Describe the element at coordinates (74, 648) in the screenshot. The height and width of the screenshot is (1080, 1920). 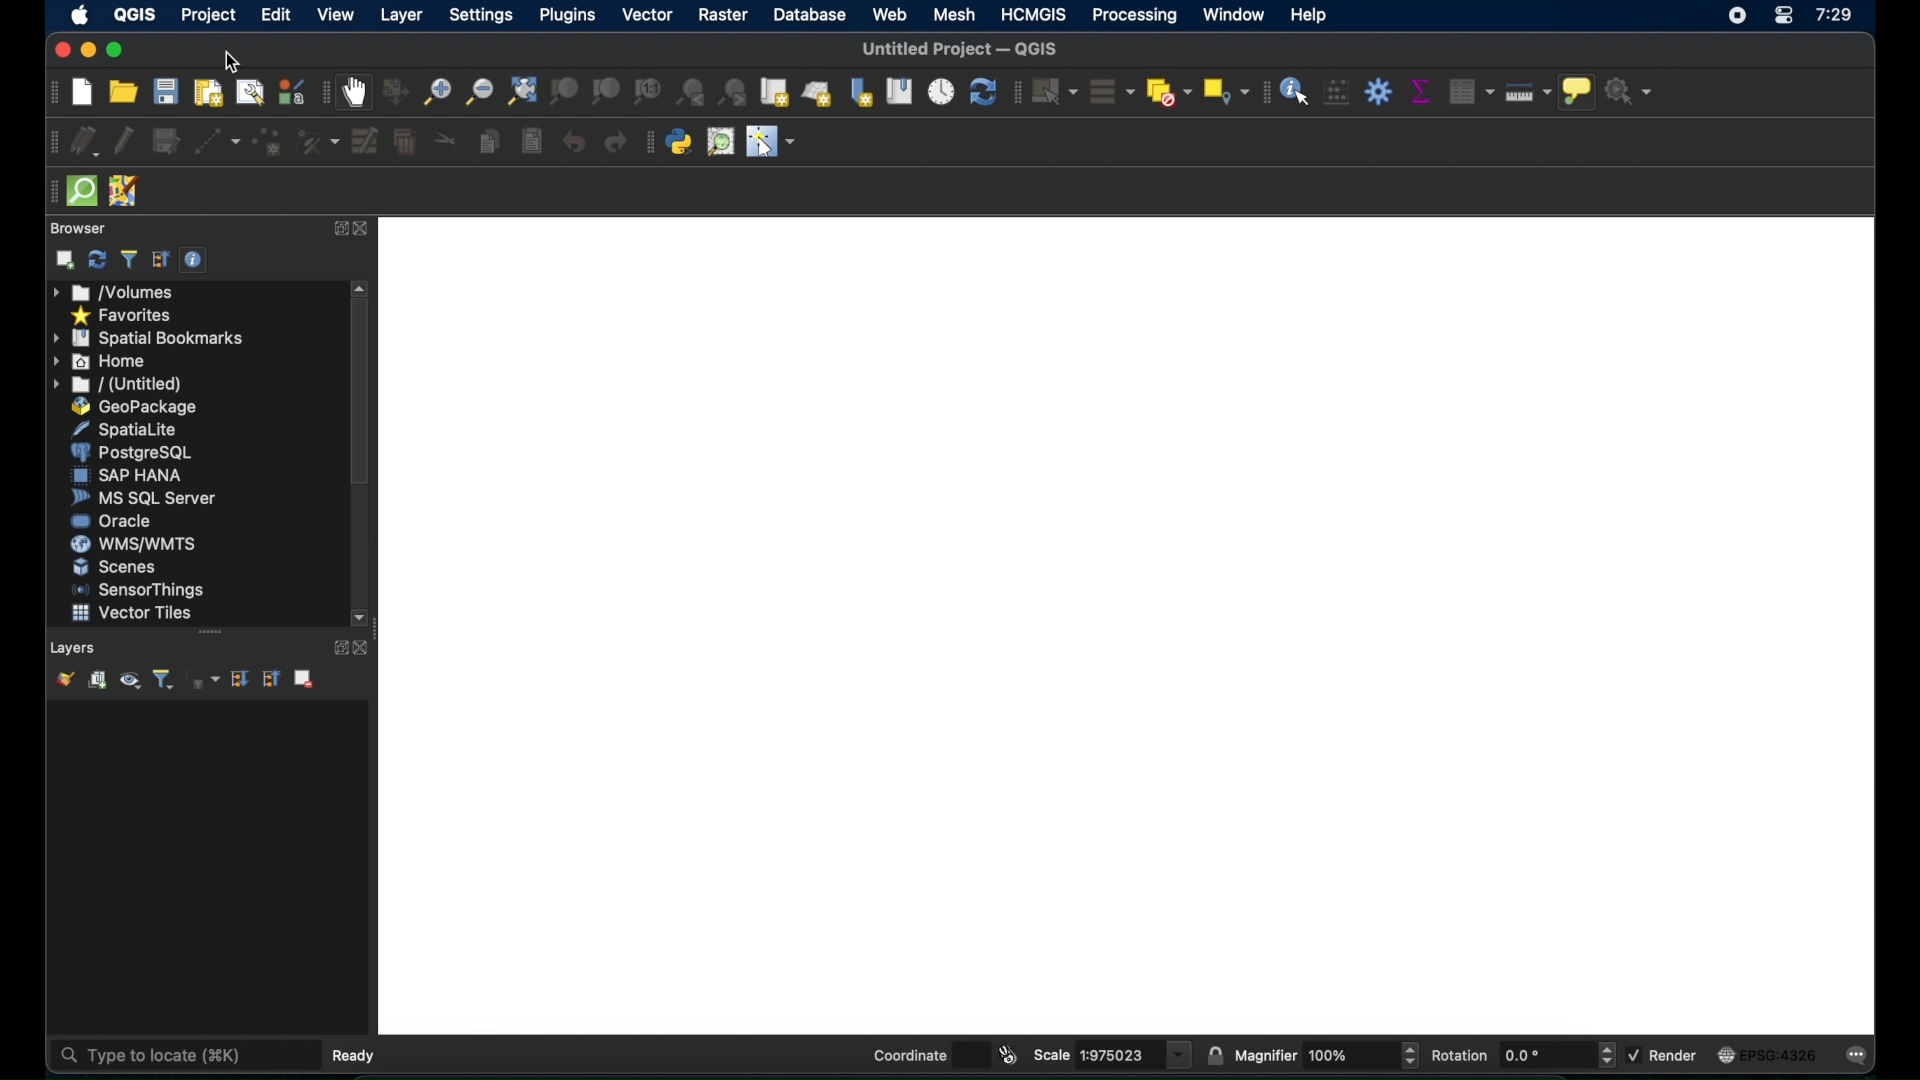
I see `layers` at that location.